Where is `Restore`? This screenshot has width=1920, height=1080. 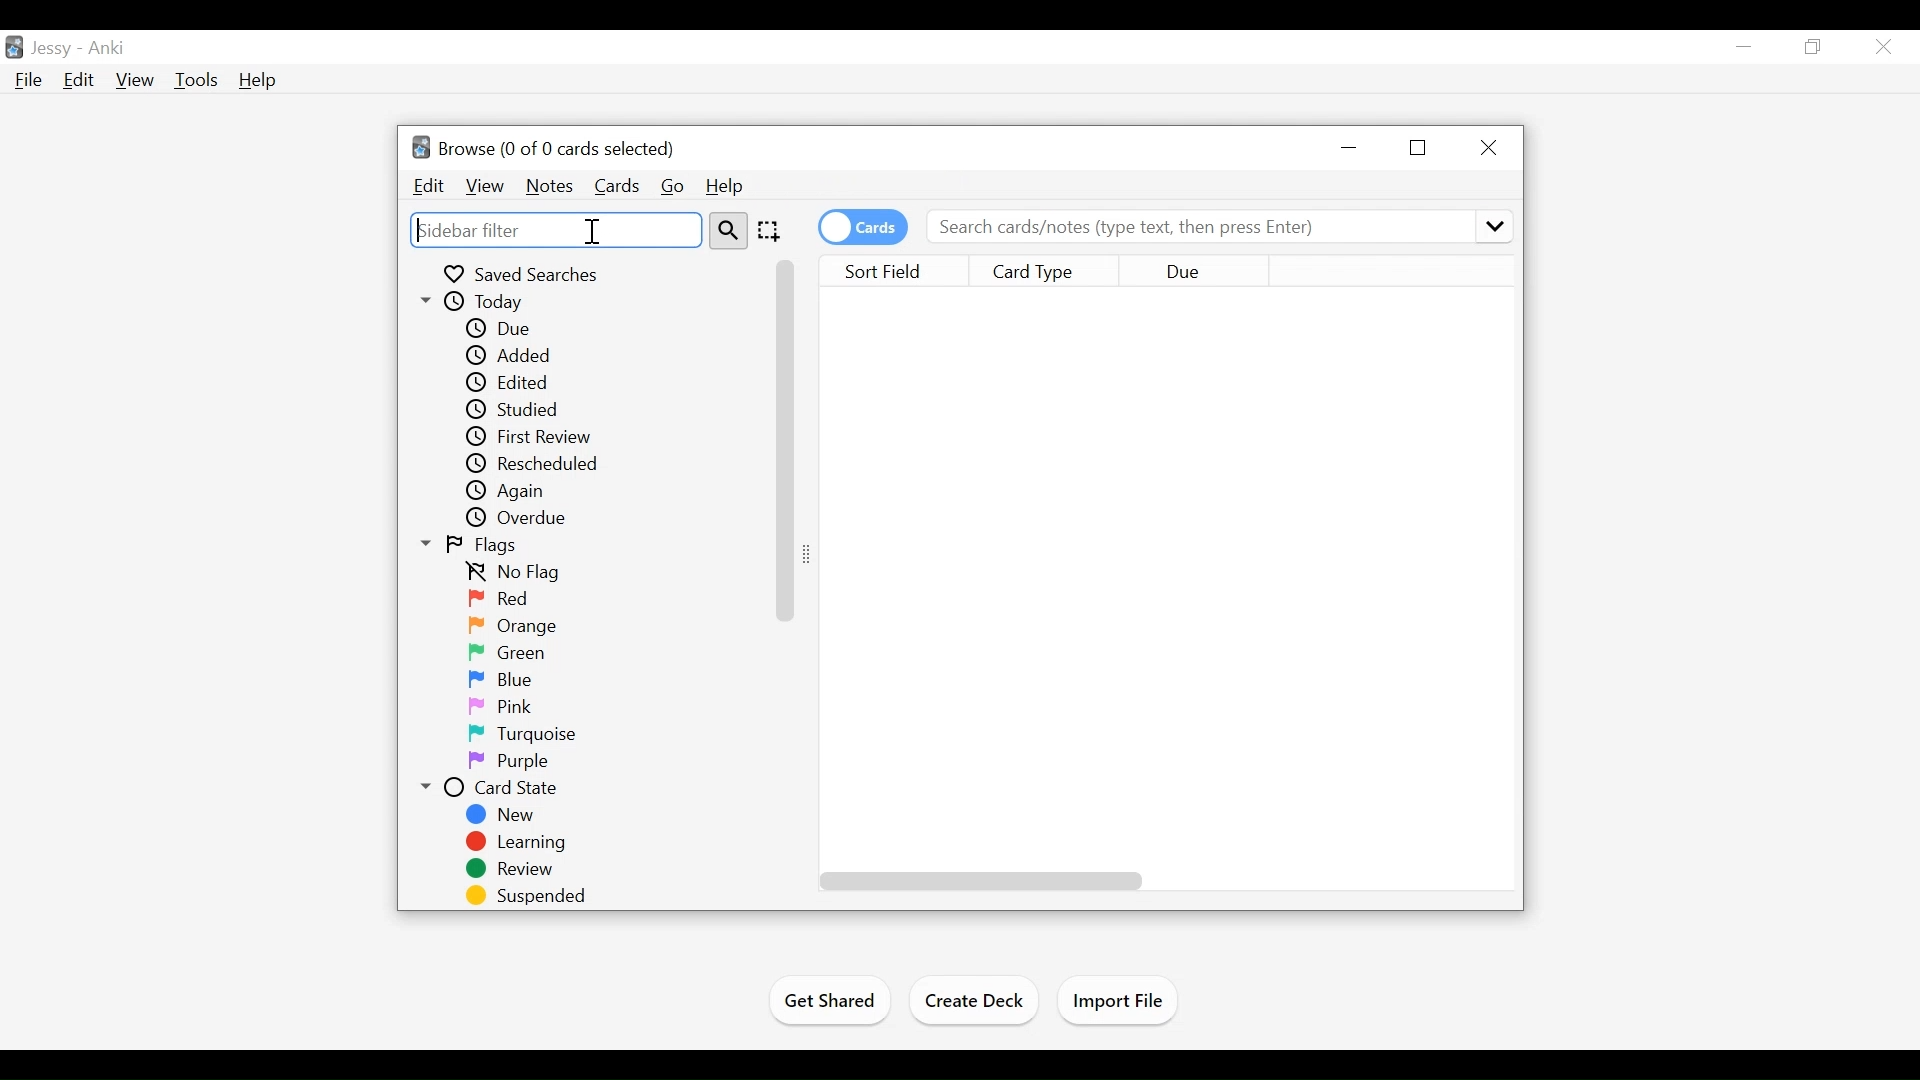
Restore is located at coordinates (1420, 148).